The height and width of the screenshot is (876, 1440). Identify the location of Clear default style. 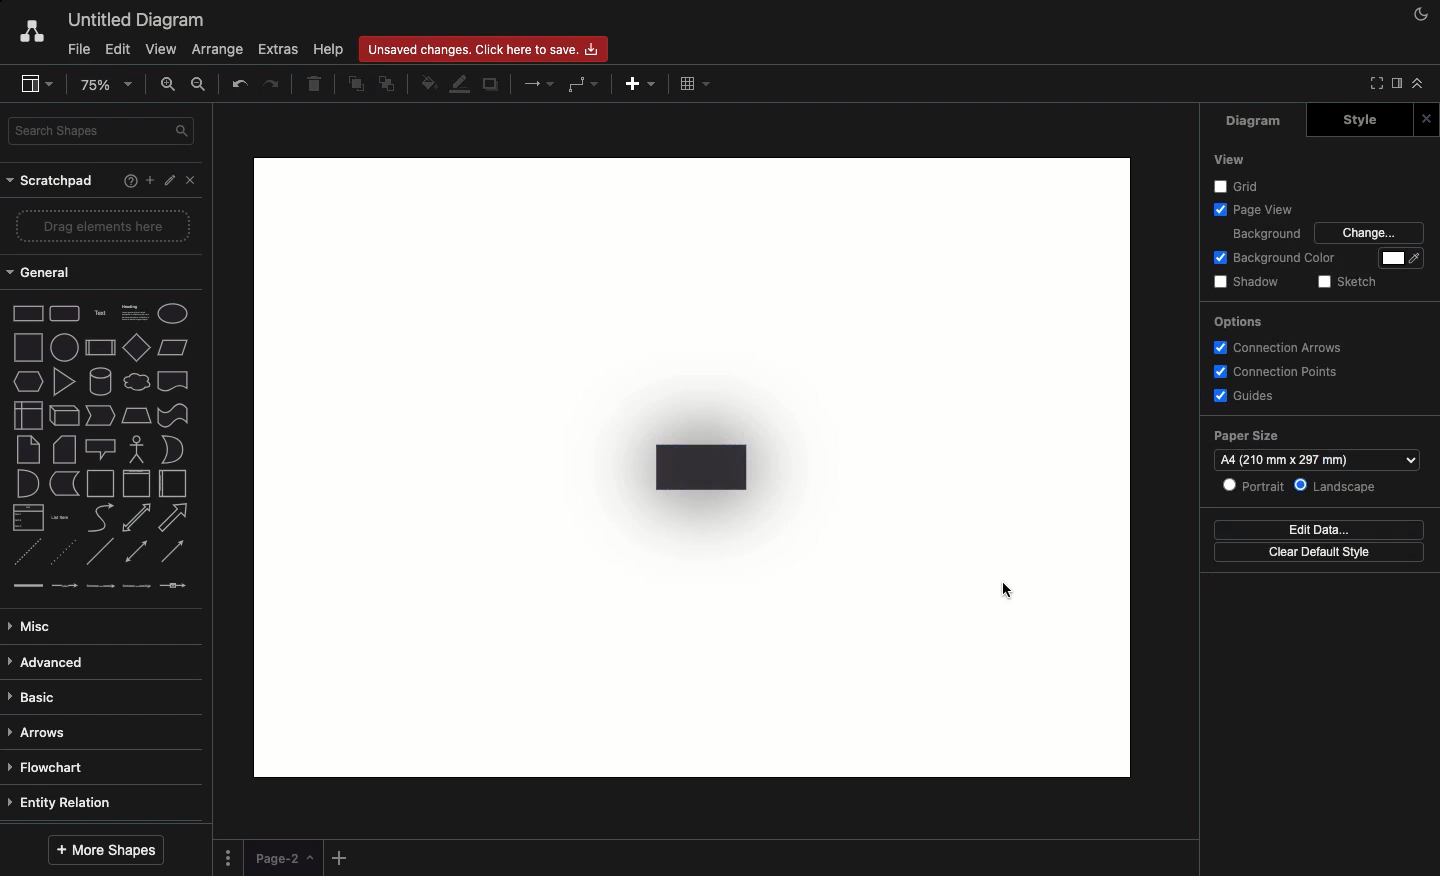
(1322, 553).